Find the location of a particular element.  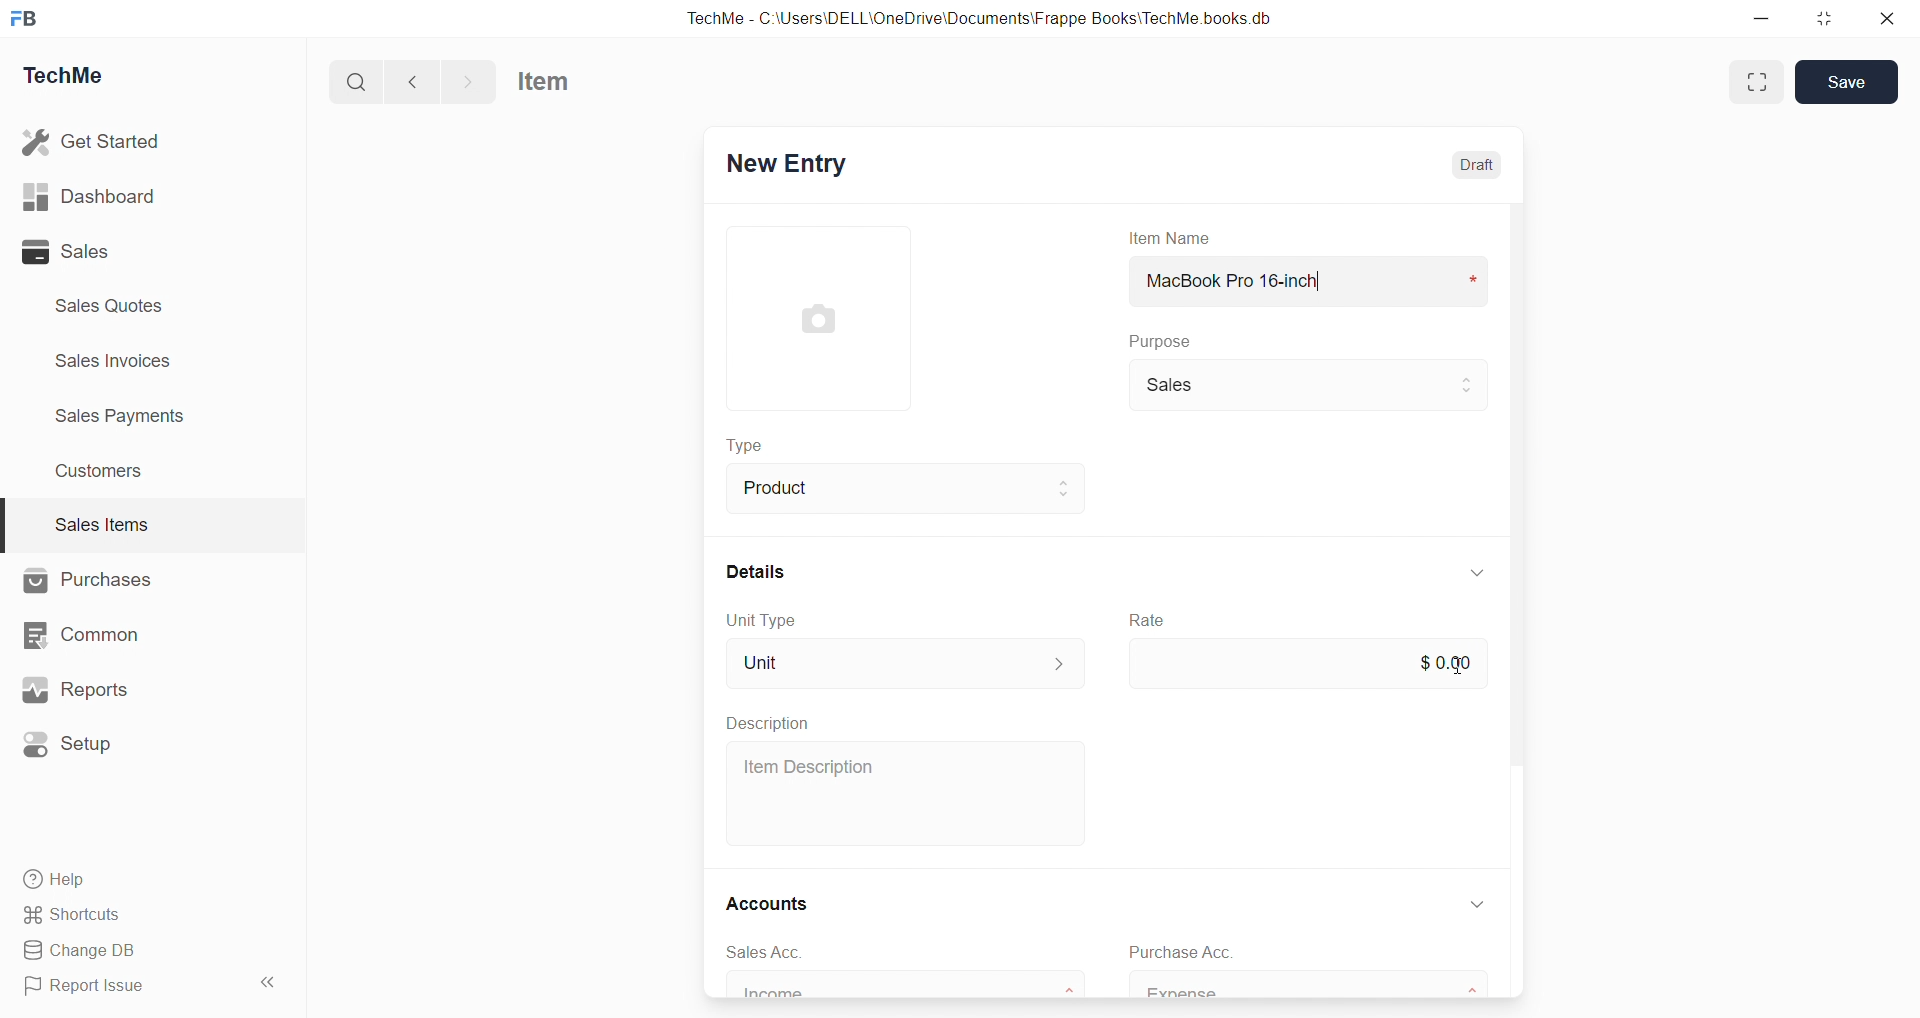

close is located at coordinates (1888, 18).